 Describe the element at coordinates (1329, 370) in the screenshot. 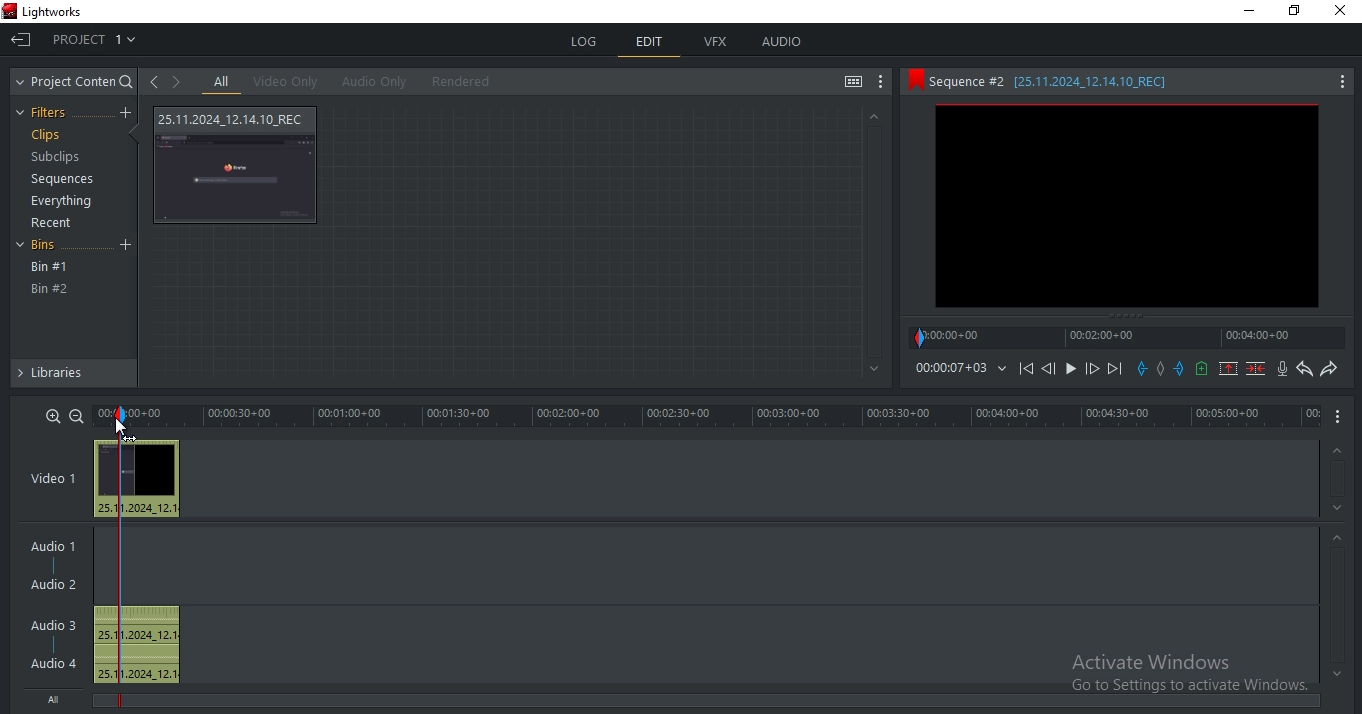

I see `redo` at that location.